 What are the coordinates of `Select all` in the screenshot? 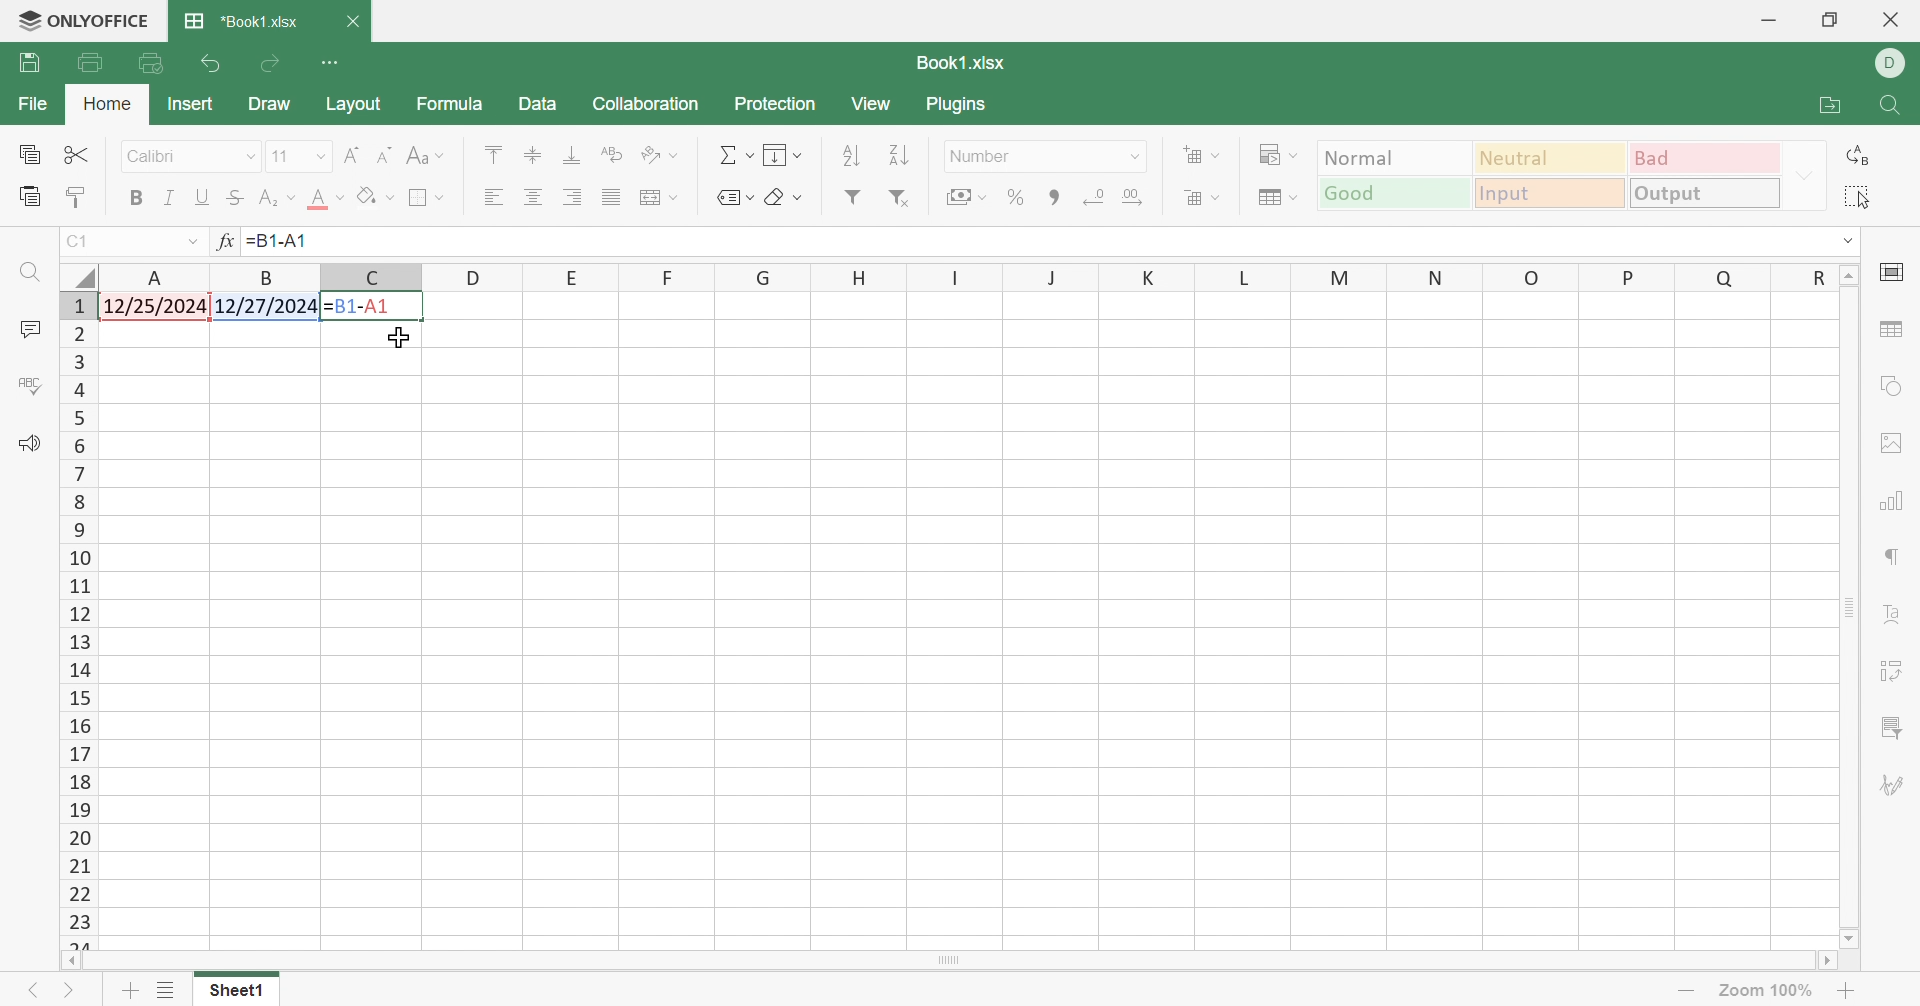 It's located at (1852, 195).